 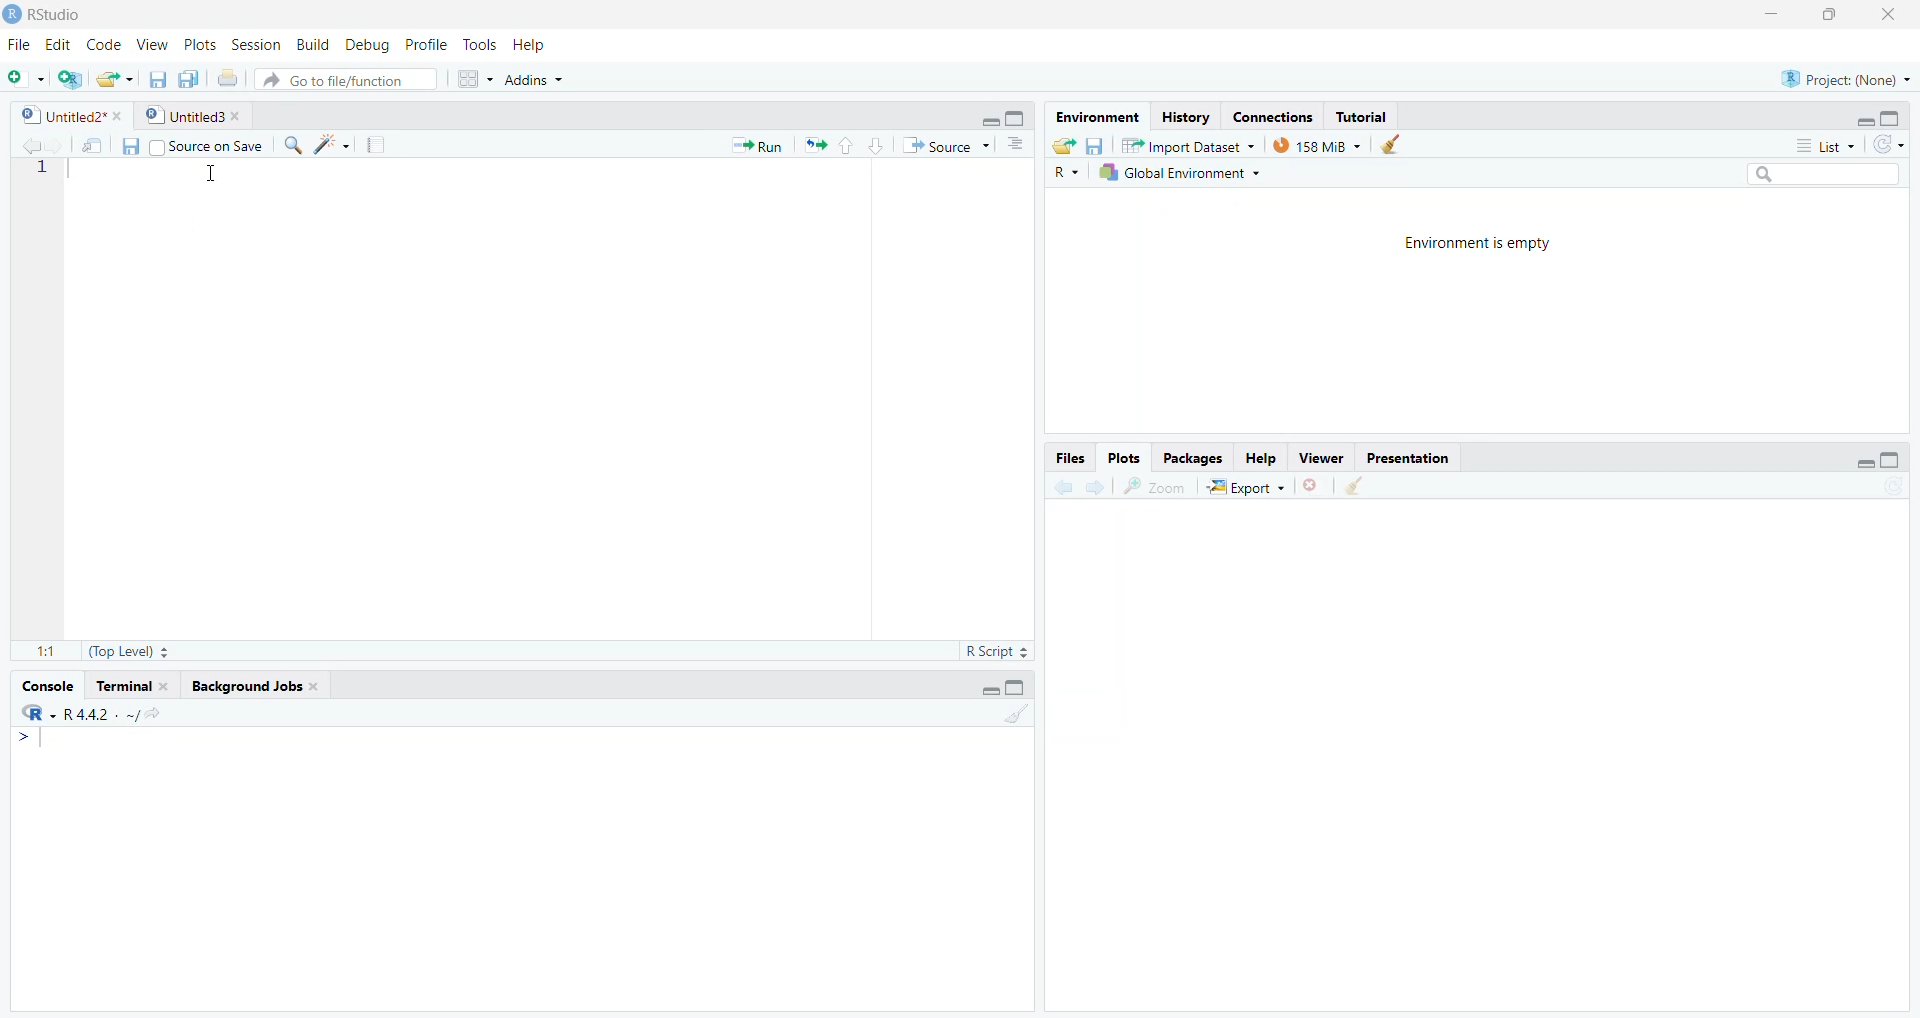 I want to click on Help, so click(x=550, y=44).